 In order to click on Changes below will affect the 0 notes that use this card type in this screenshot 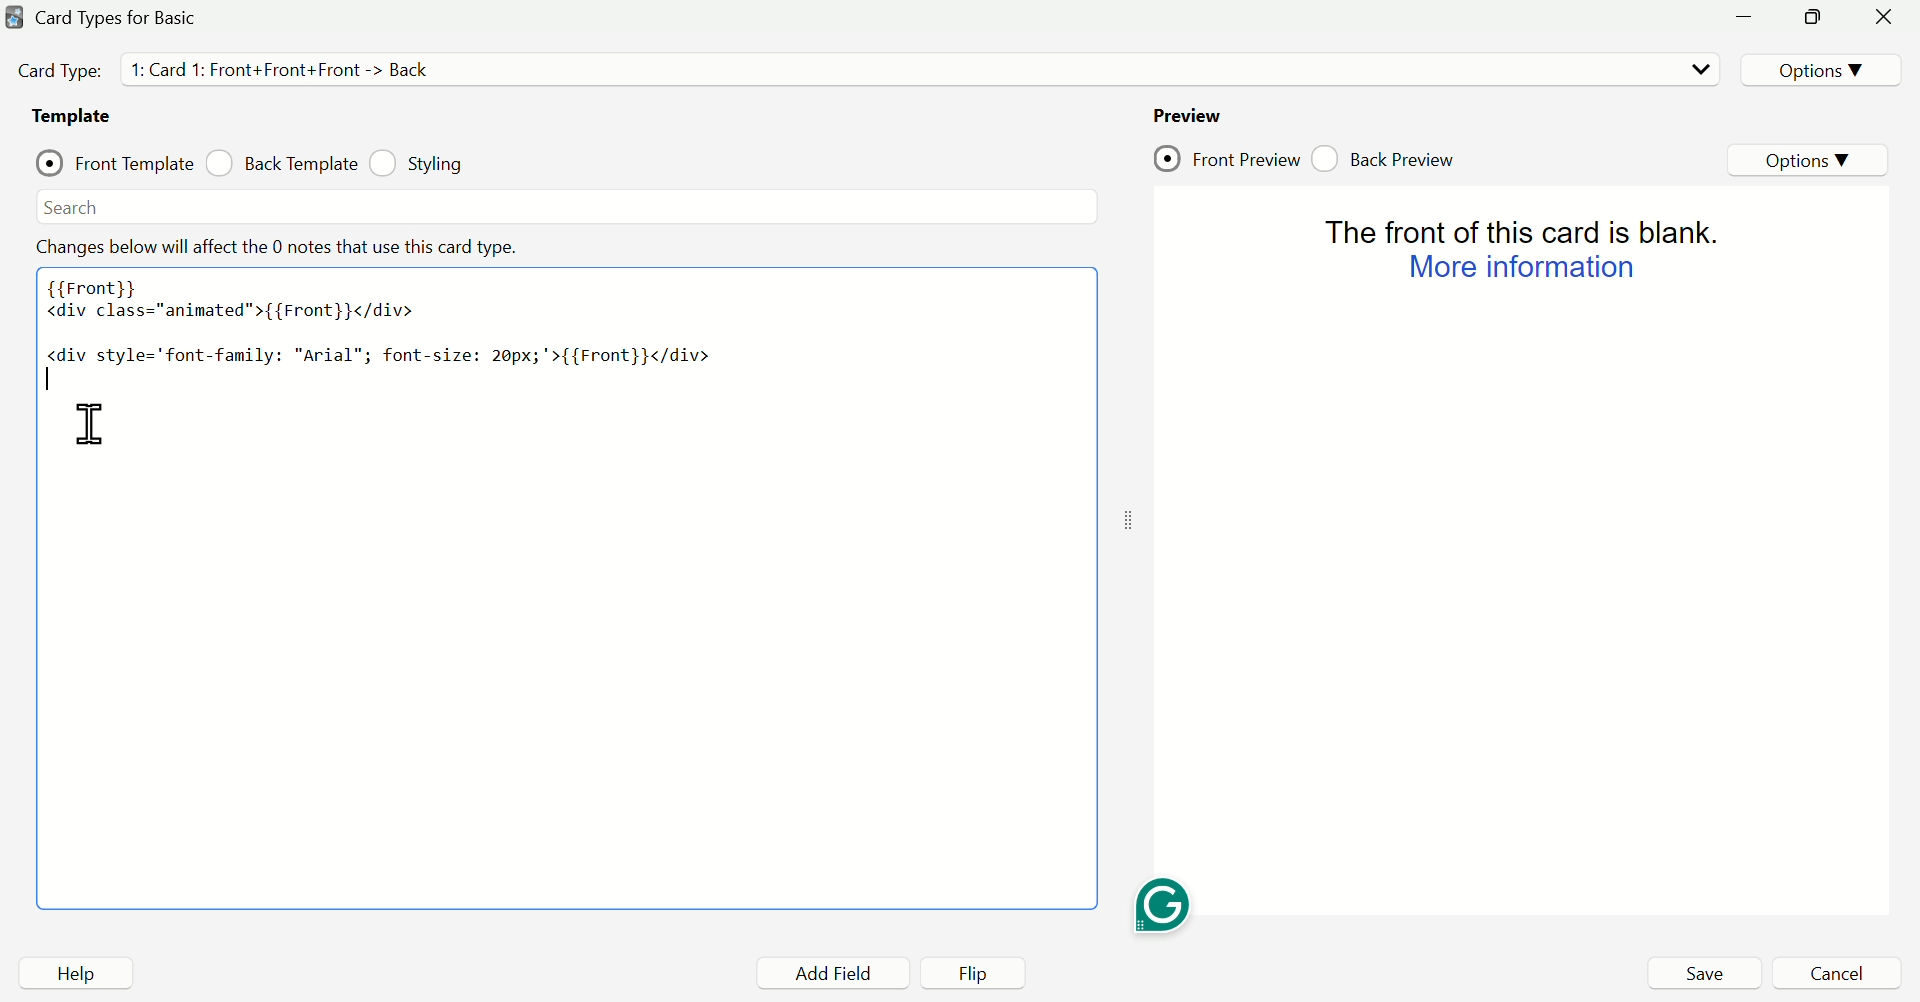, I will do `click(297, 249)`.